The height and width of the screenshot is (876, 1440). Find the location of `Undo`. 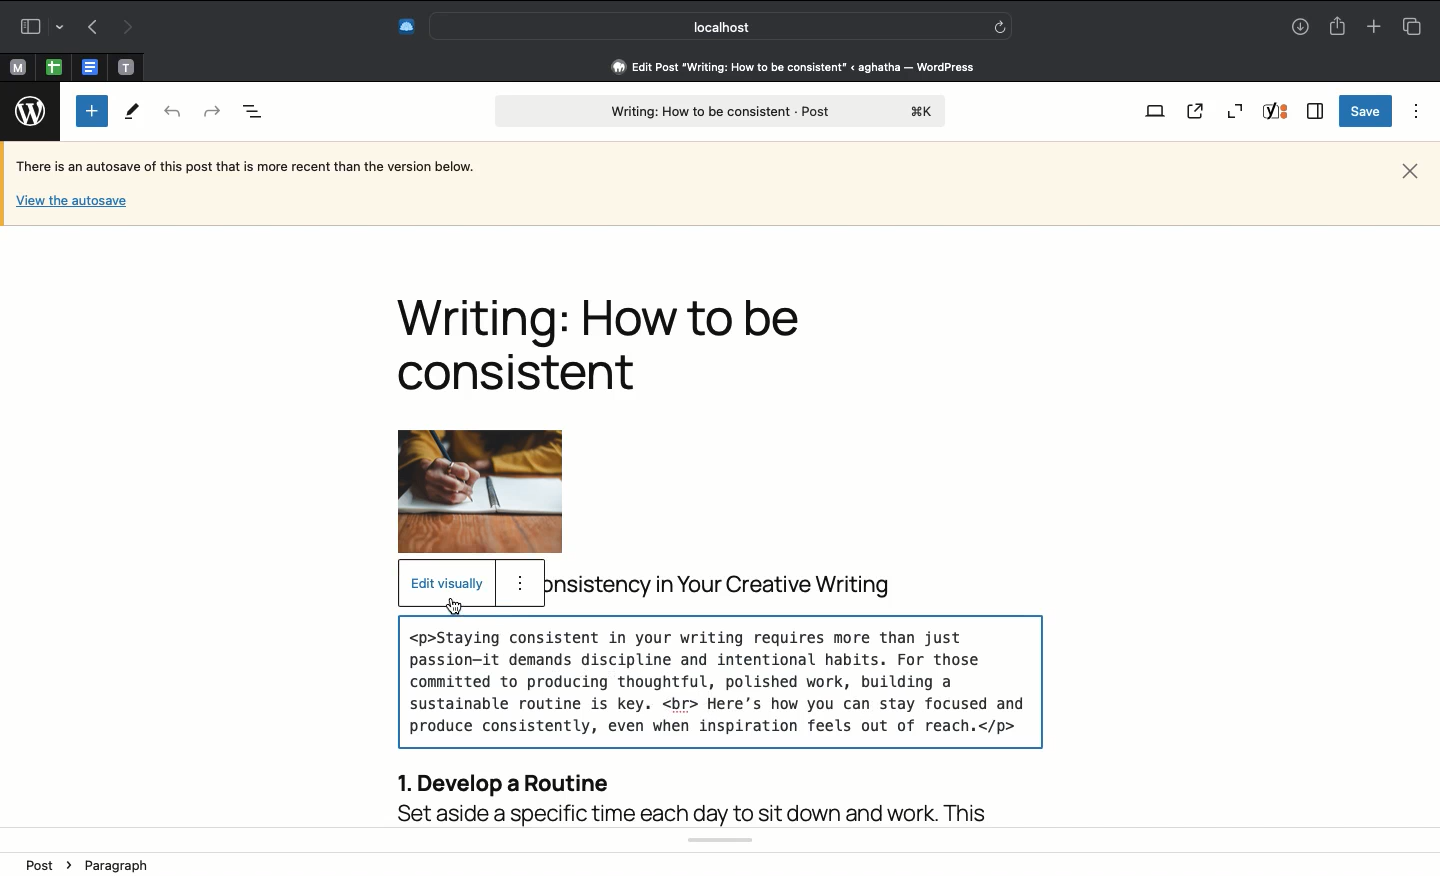

Undo is located at coordinates (173, 113).